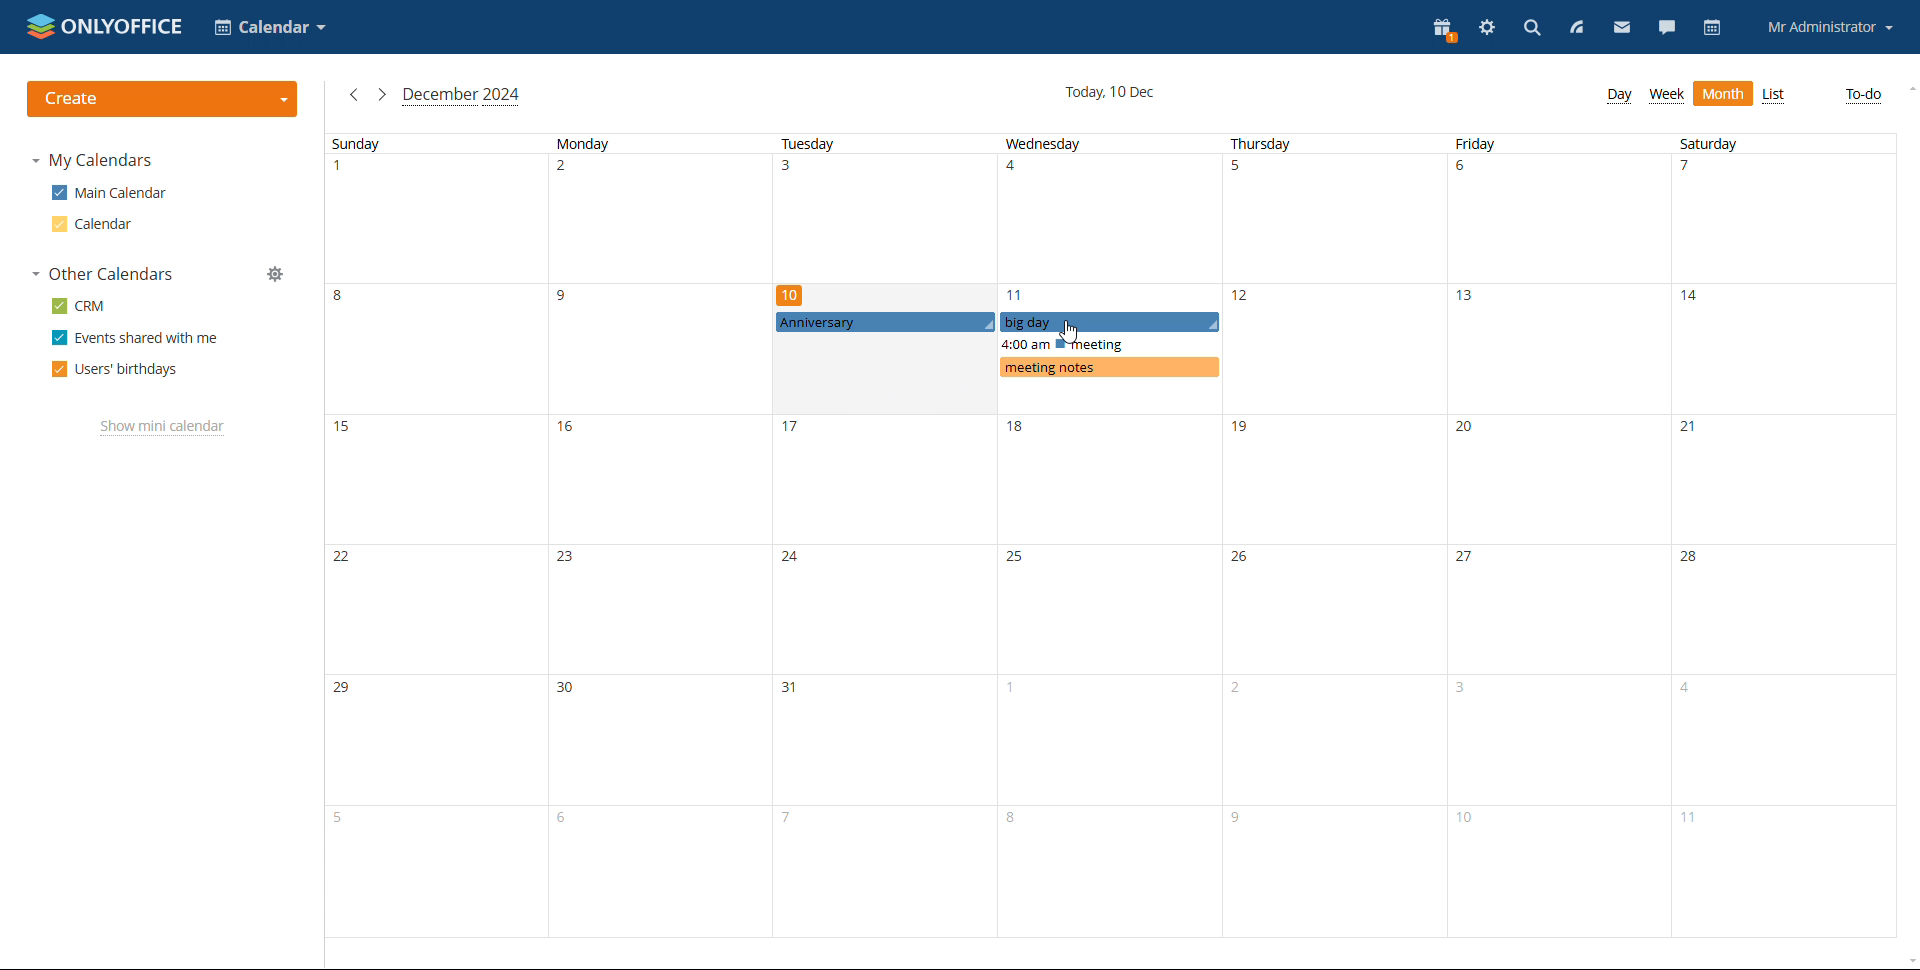  I want to click on week view, so click(1667, 95).